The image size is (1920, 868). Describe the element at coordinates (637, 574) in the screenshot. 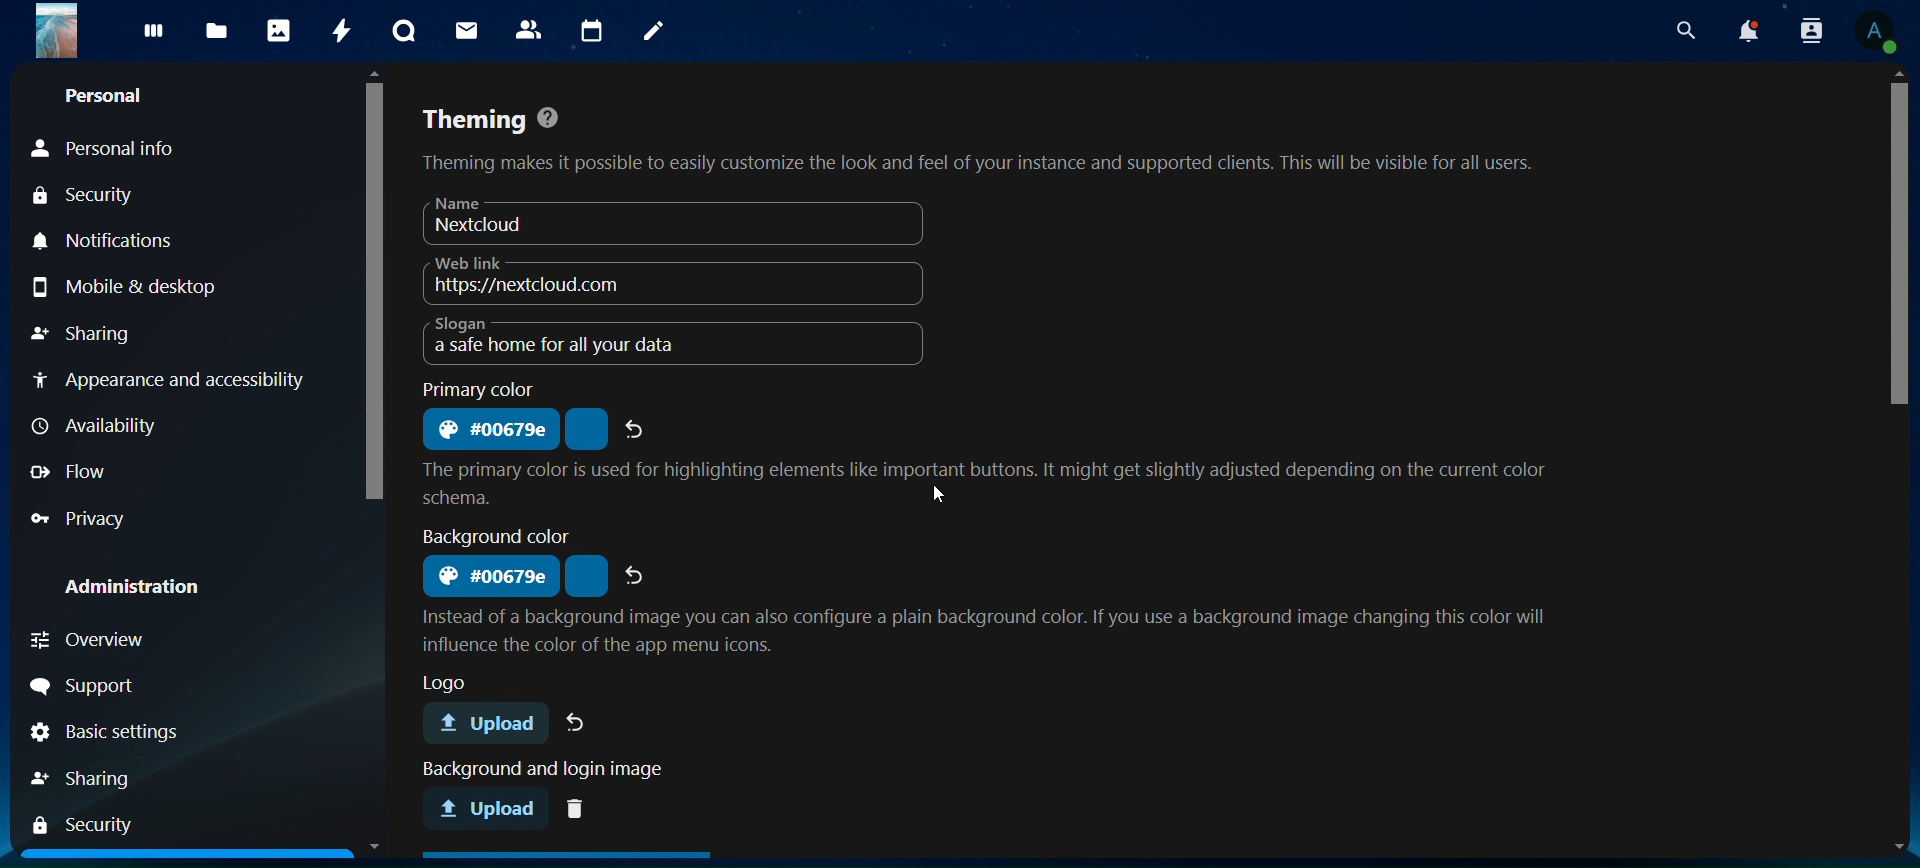

I see `refresh` at that location.